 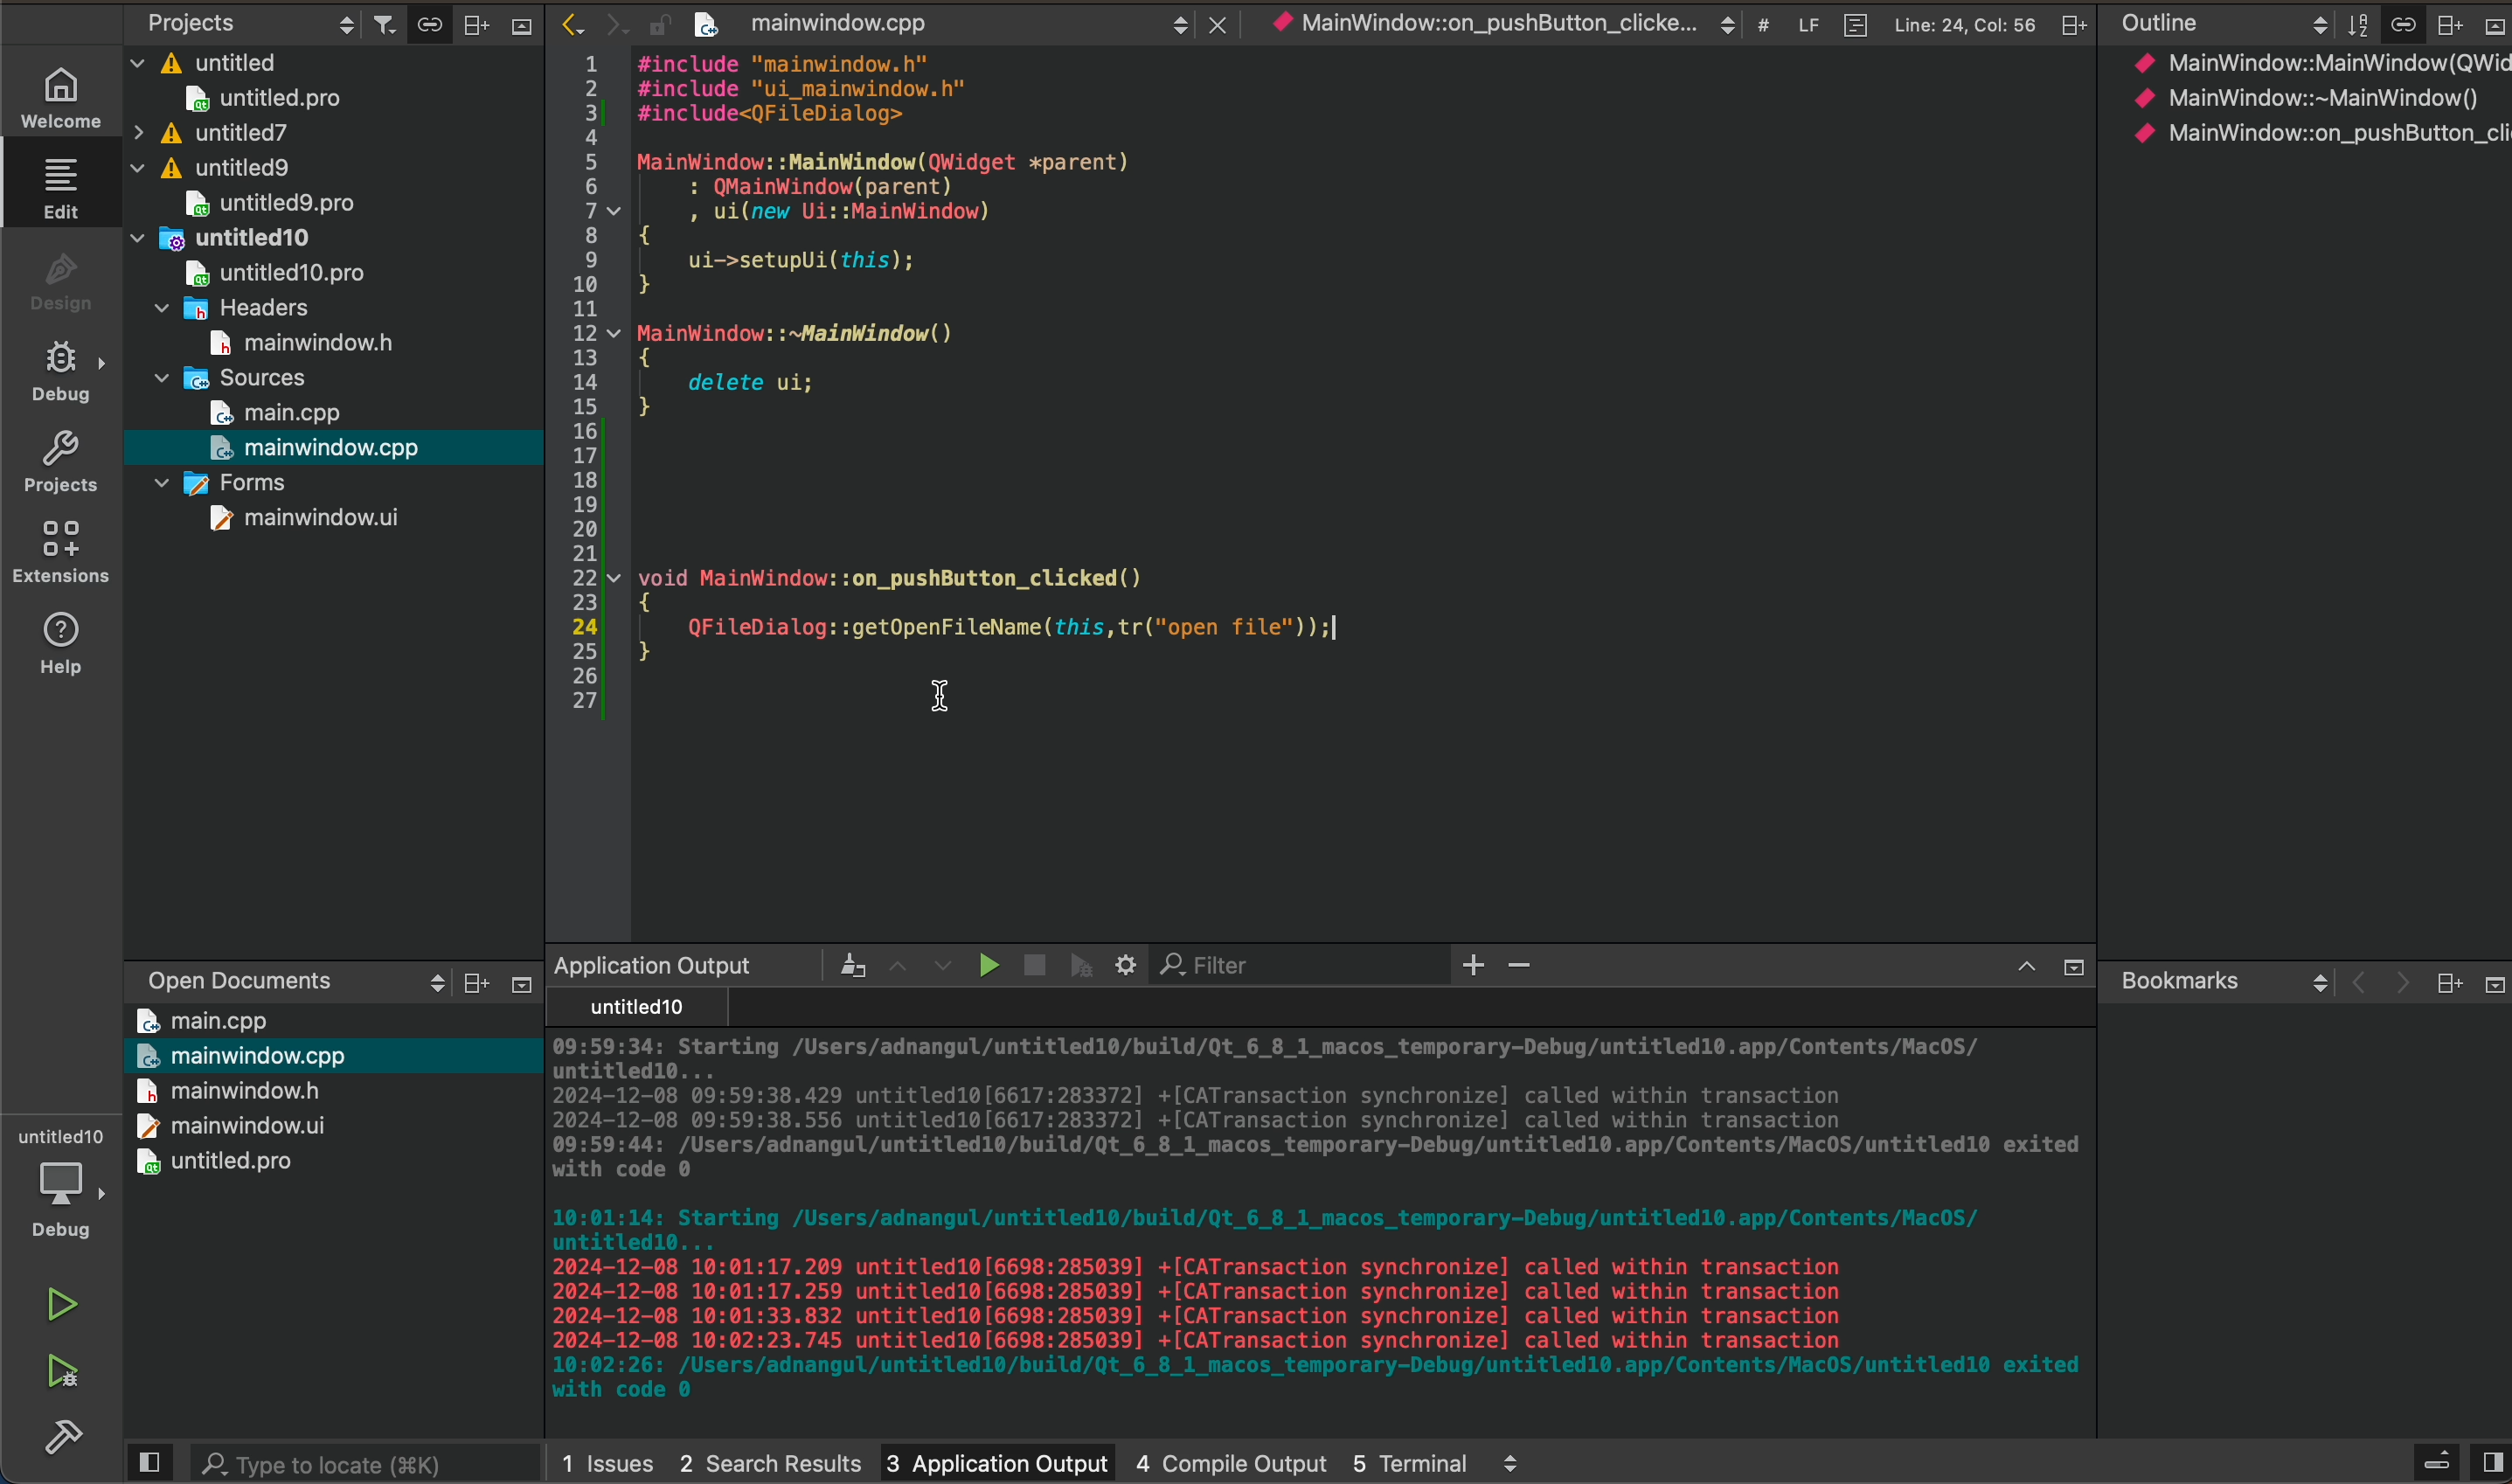 I want to click on untitled9, so click(x=217, y=168).